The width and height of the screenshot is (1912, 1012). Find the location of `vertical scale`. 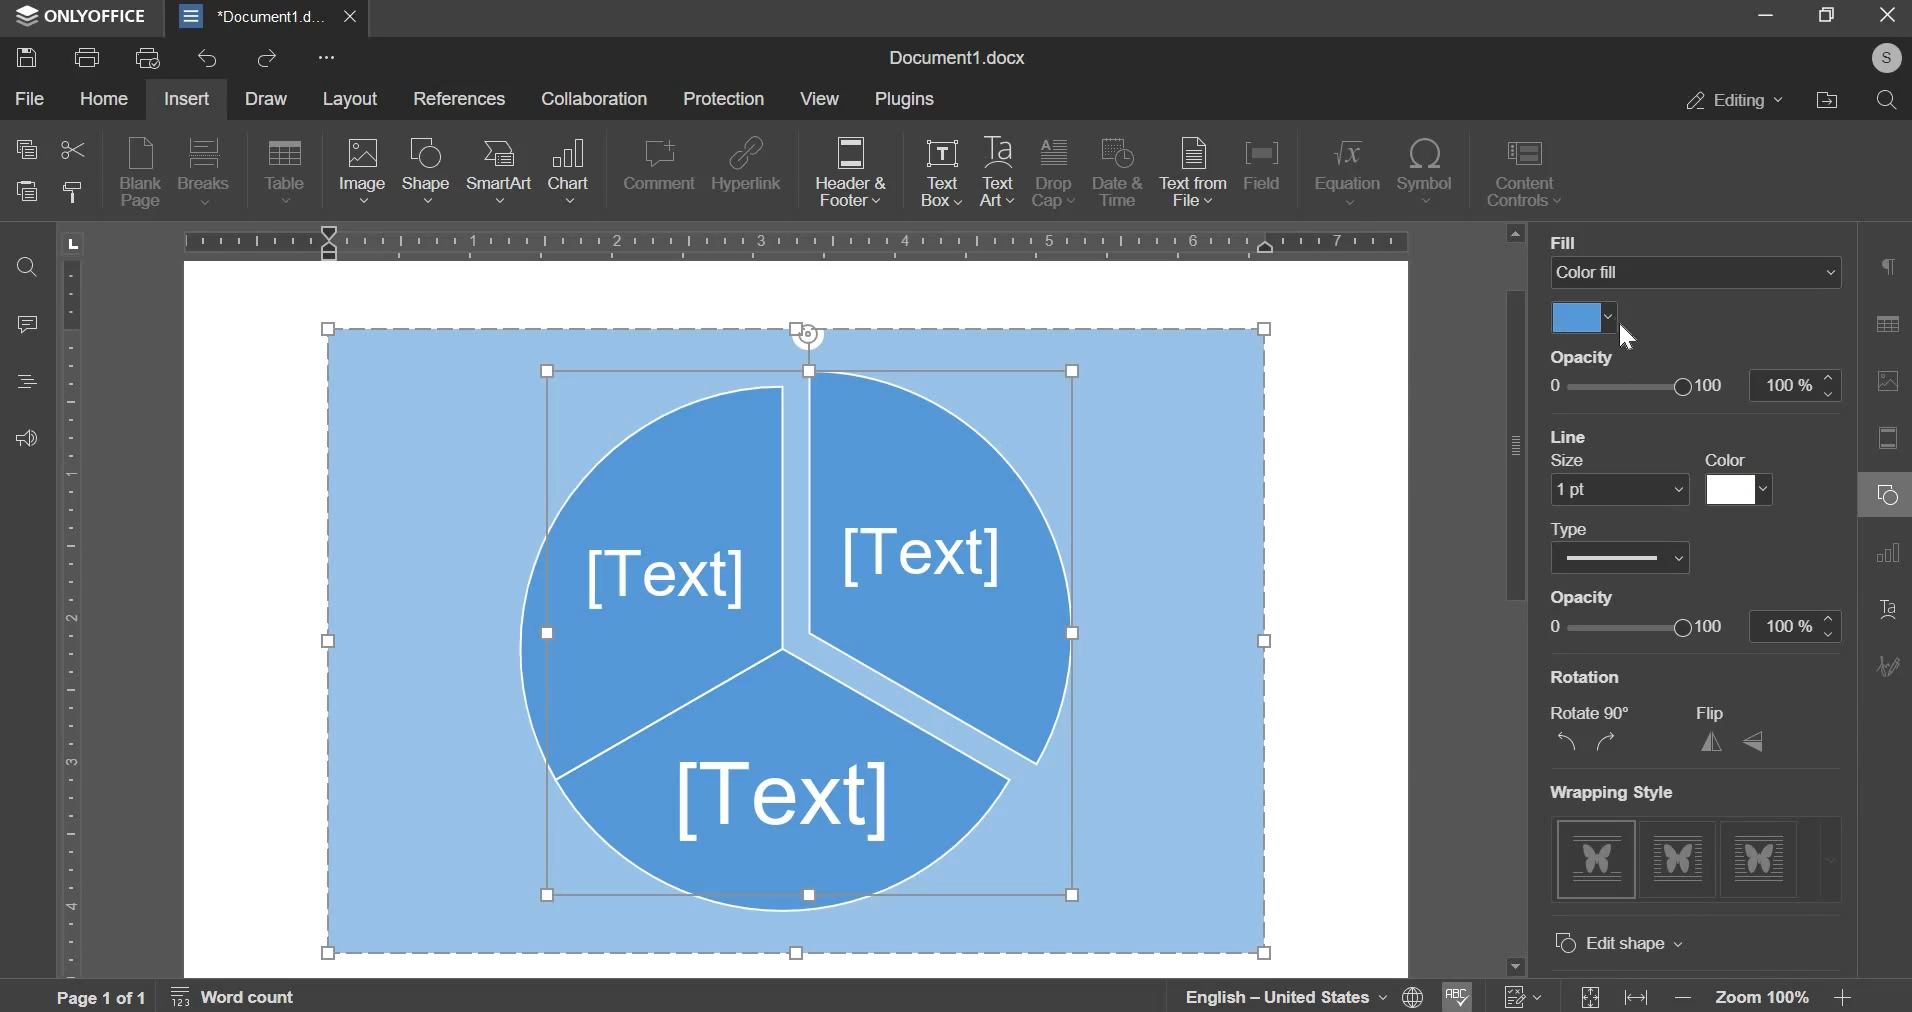

vertical scale is located at coordinates (72, 611).